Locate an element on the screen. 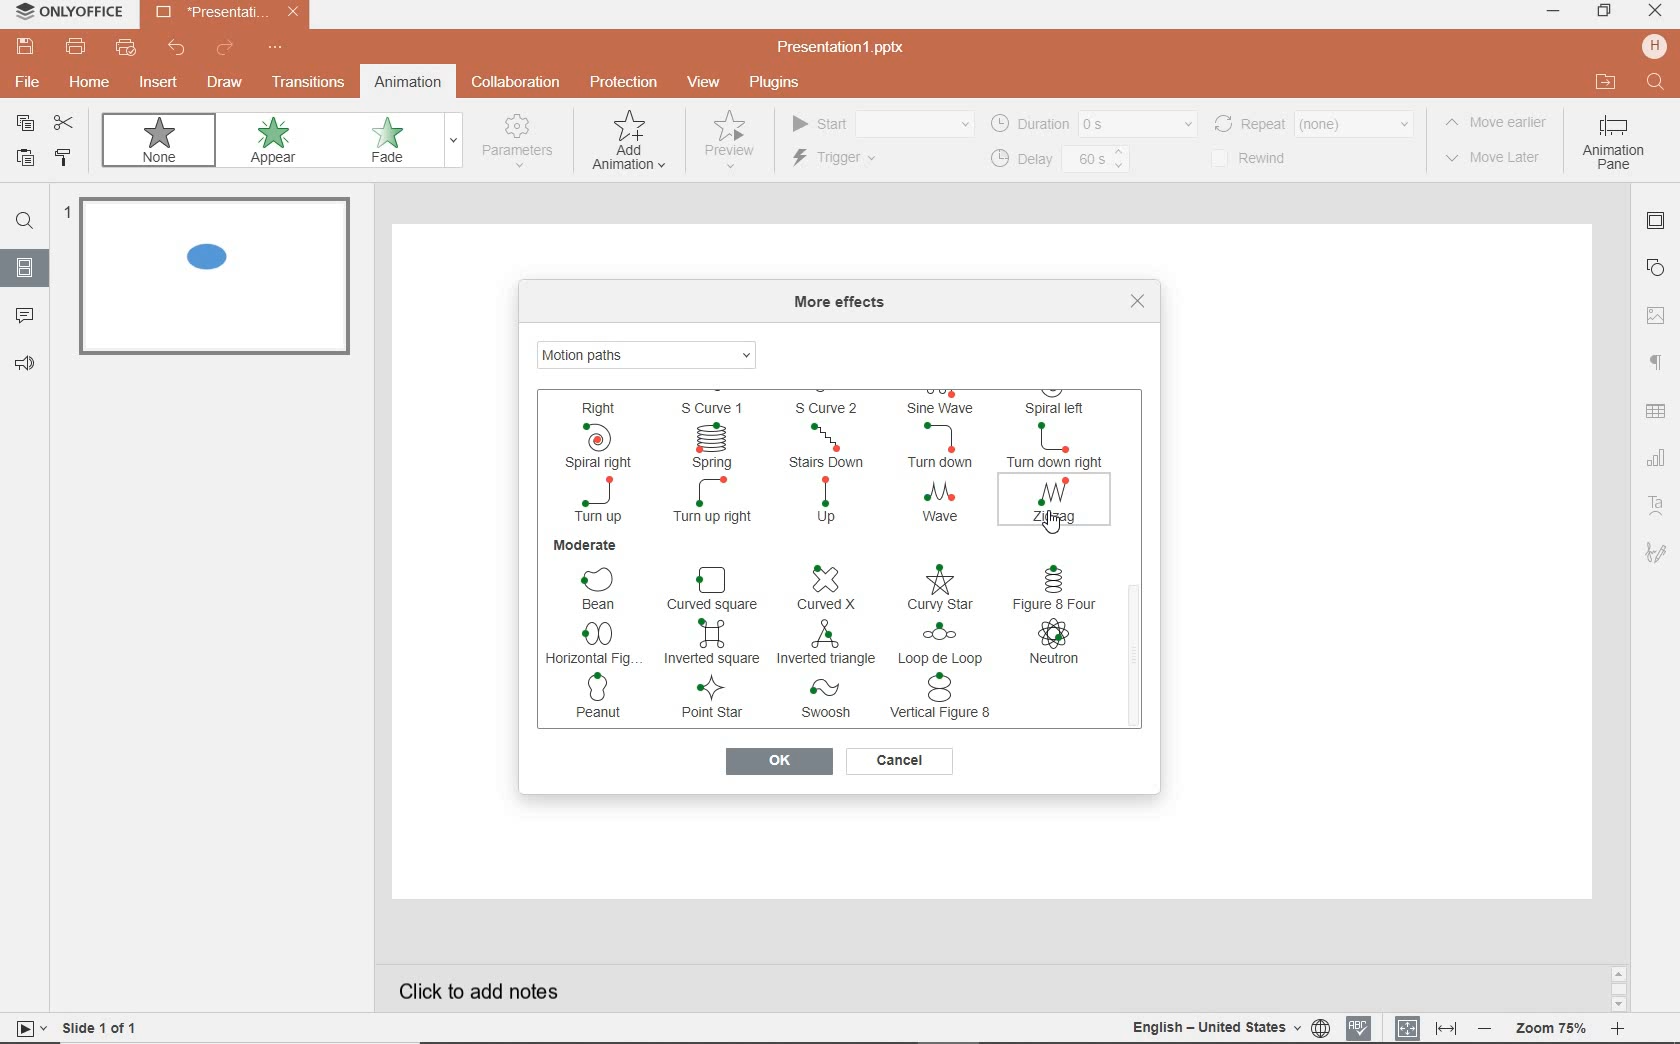  curved square is located at coordinates (715, 588).